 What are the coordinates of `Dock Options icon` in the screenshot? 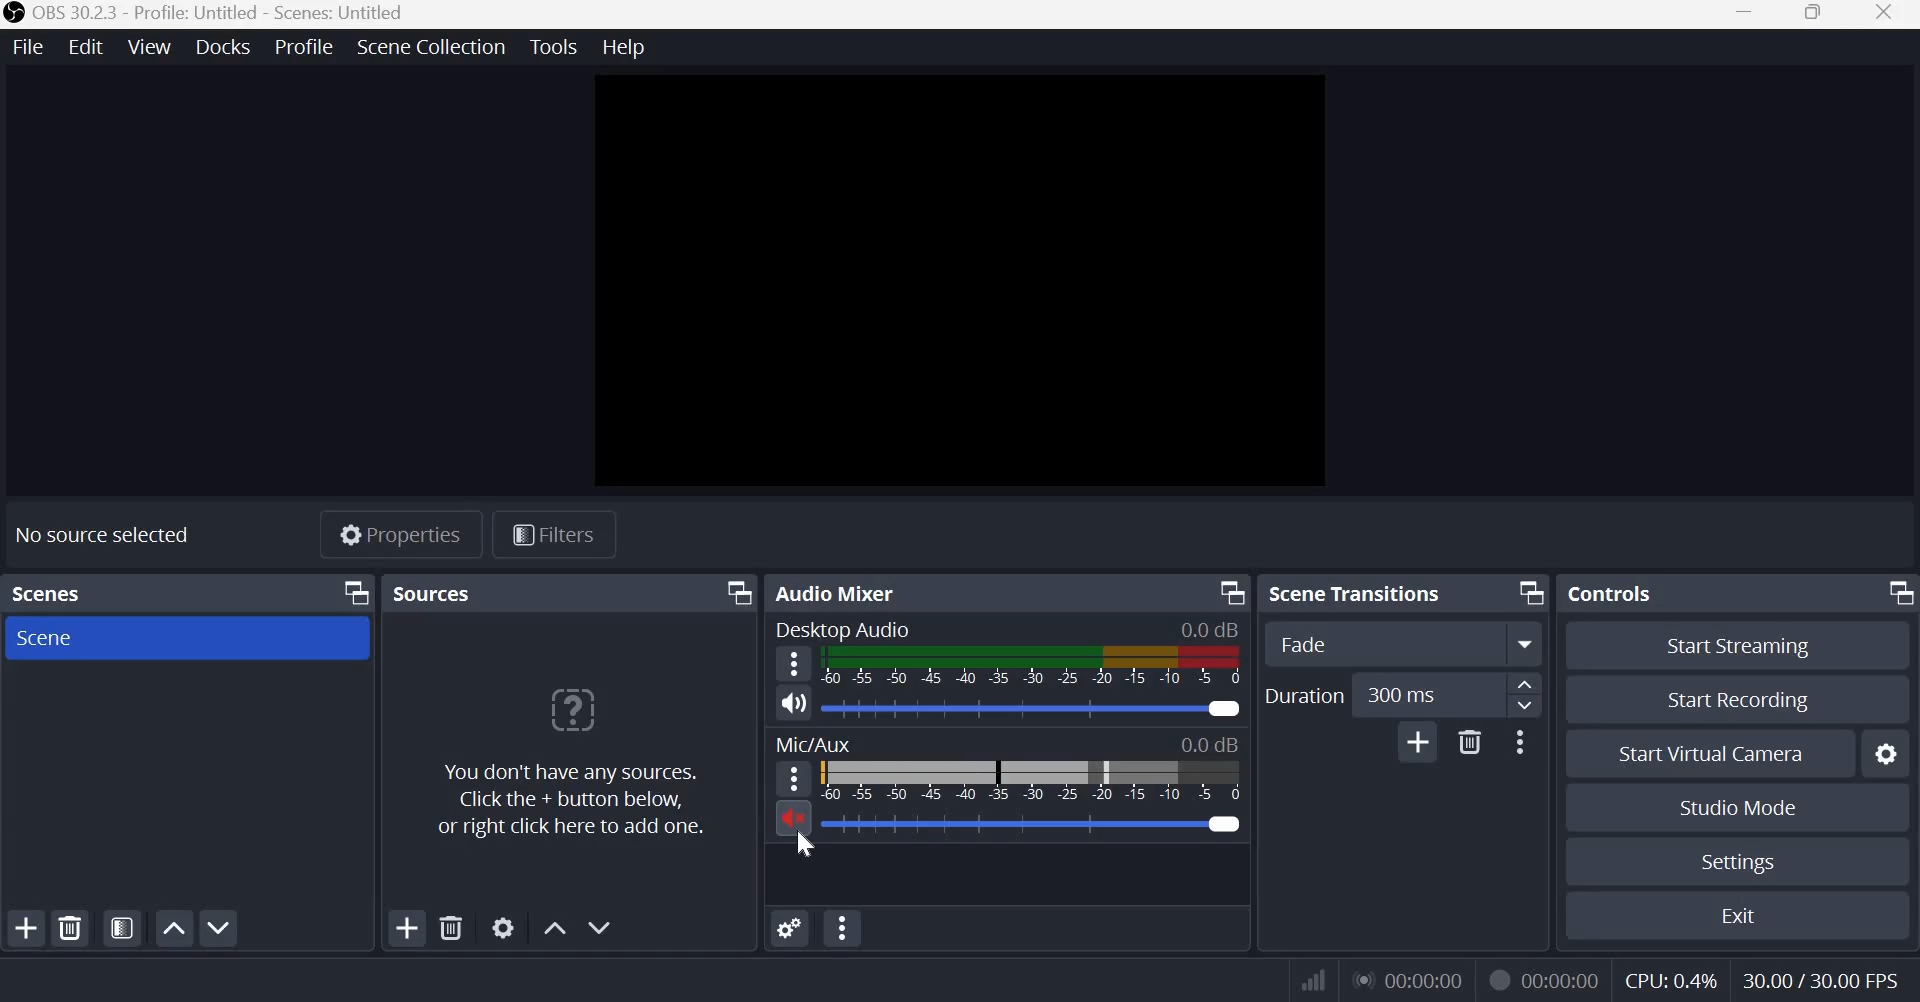 It's located at (728, 593).